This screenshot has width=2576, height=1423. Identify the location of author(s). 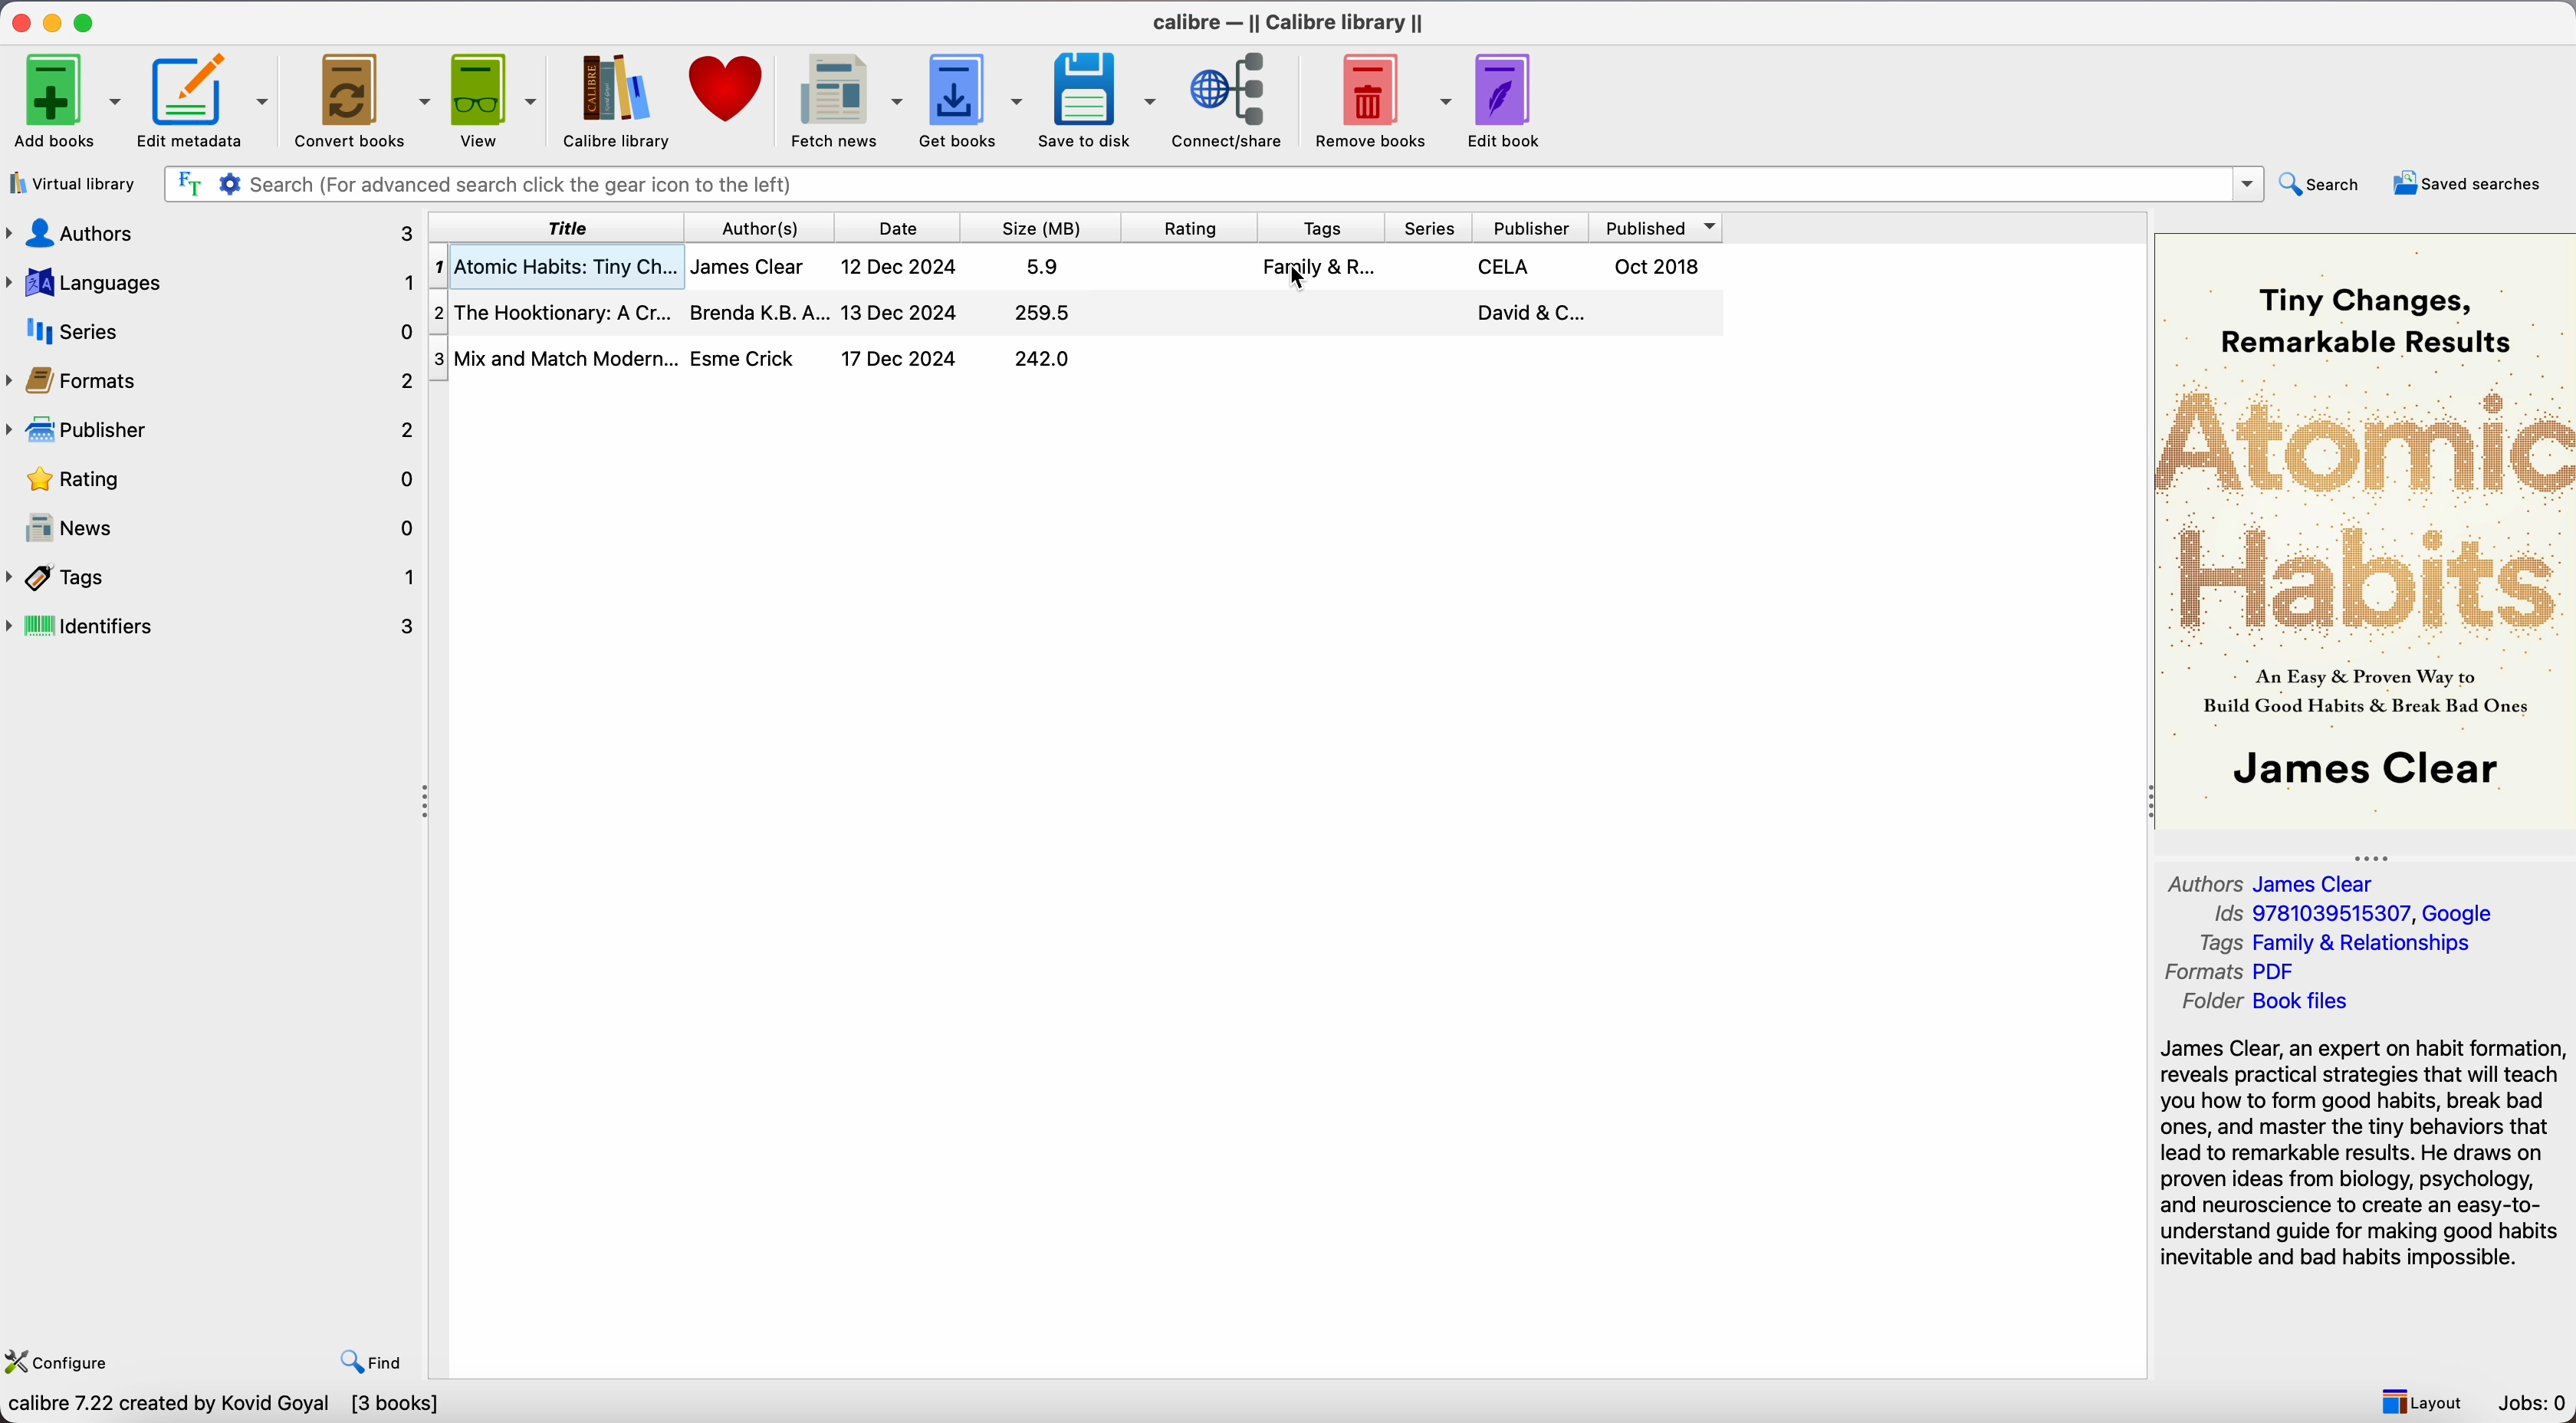
(763, 226).